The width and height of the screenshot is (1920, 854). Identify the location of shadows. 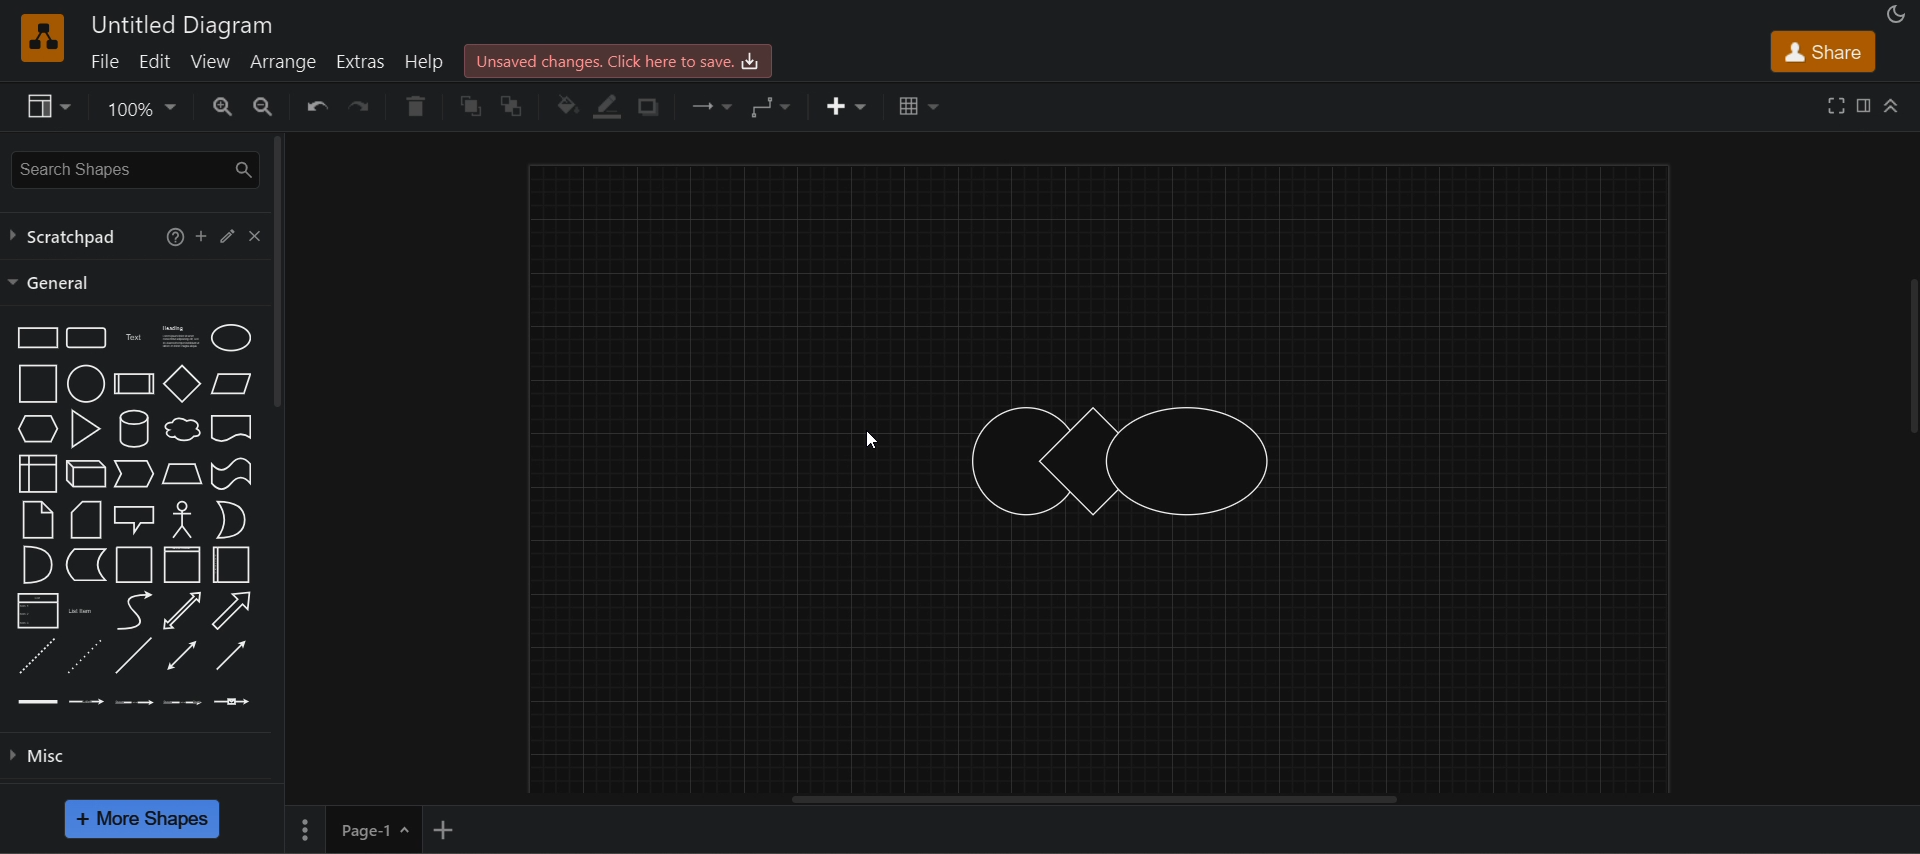
(646, 107).